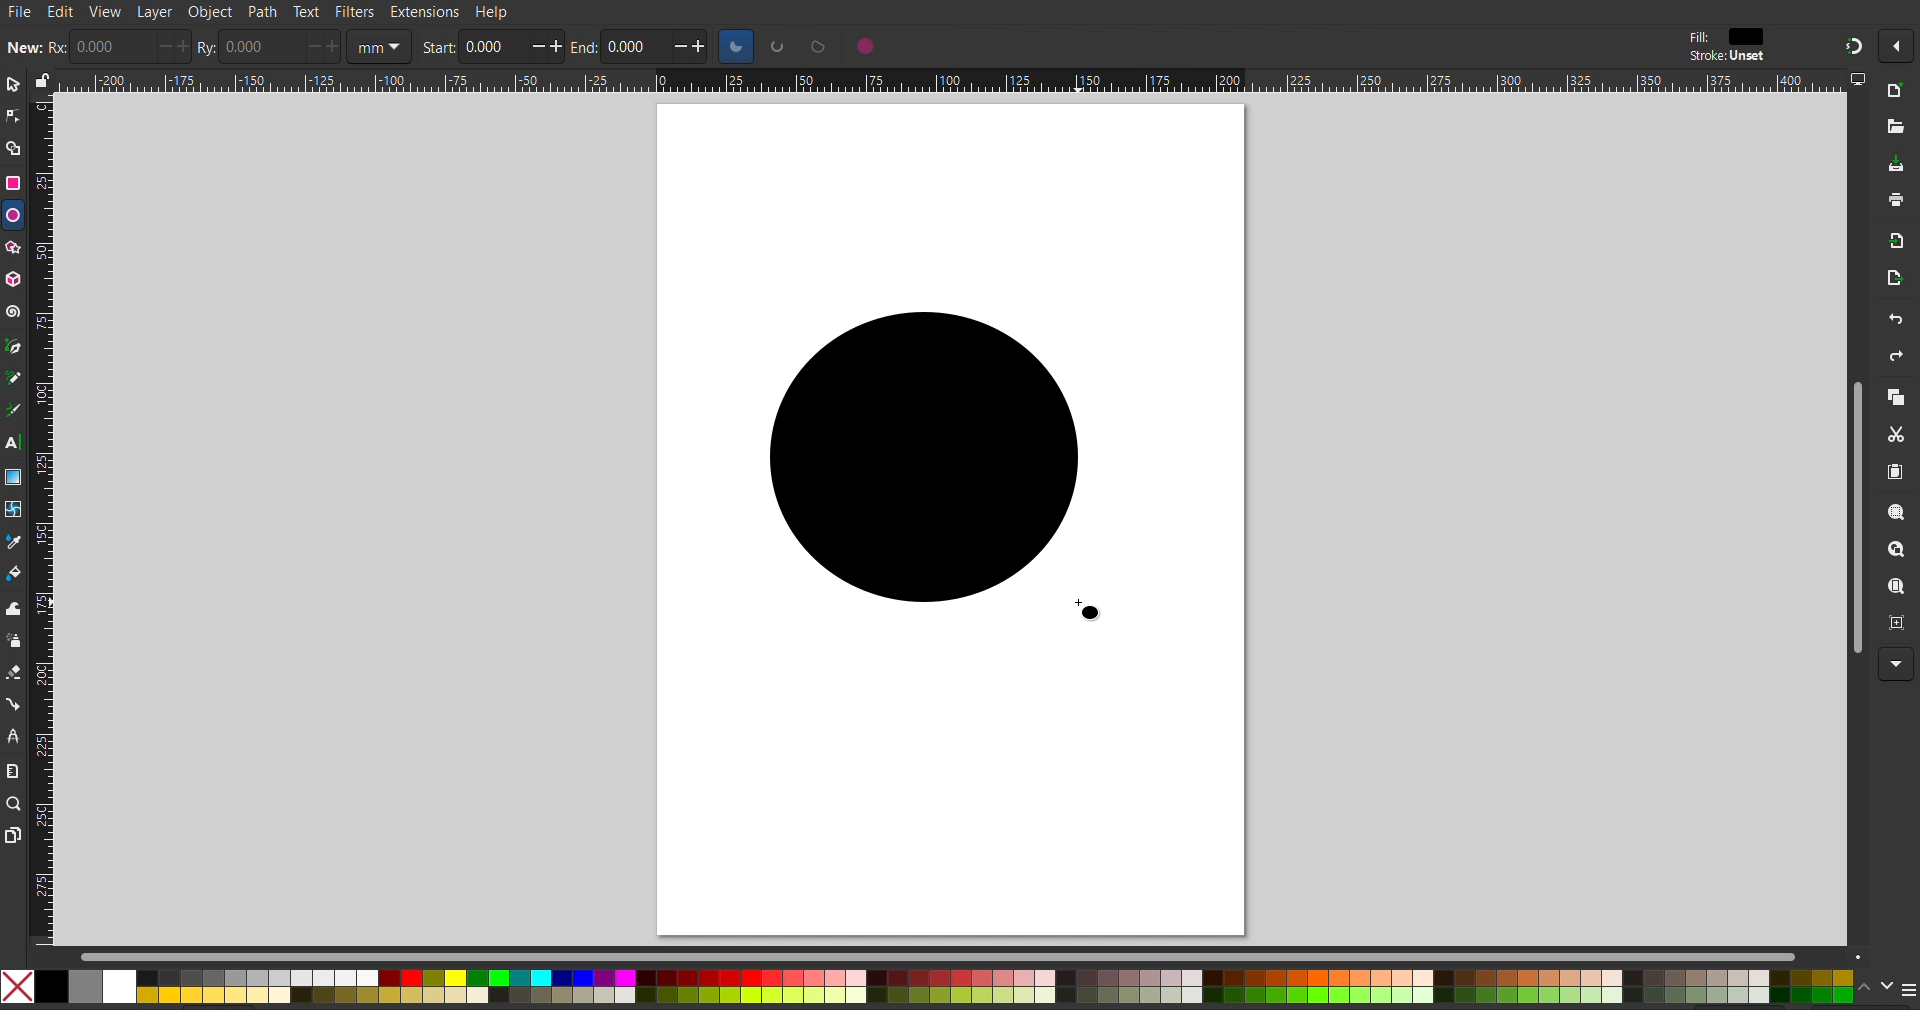 The height and width of the screenshot is (1010, 1920). I want to click on Import Bitmap, so click(1895, 241).